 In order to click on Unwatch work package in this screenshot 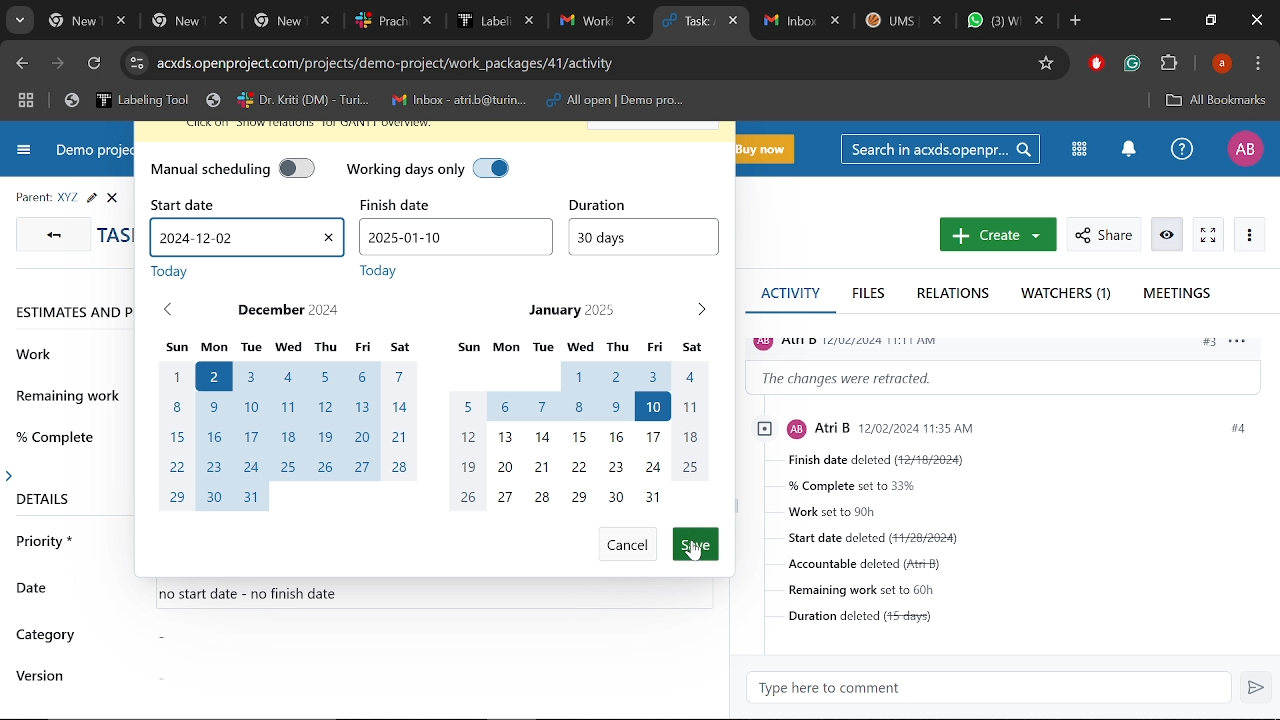, I will do `click(1169, 235)`.